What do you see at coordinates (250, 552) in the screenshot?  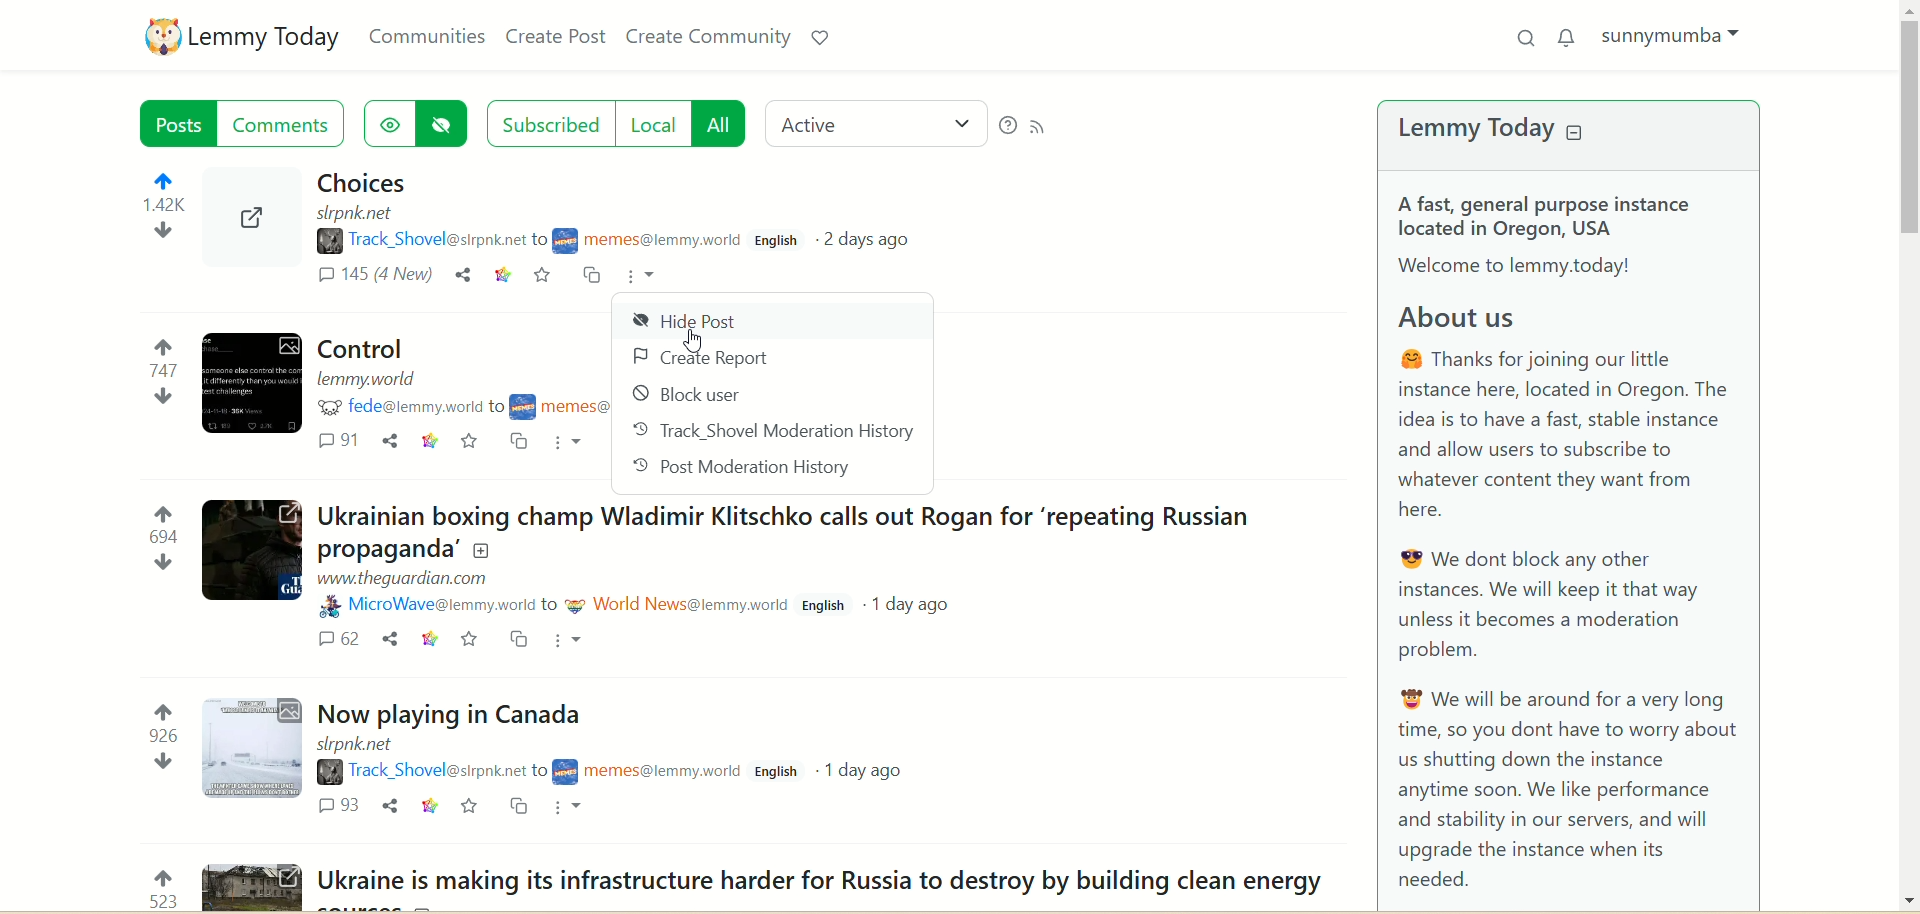 I see `Expand the post with image details` at bounding box center [250, 552].